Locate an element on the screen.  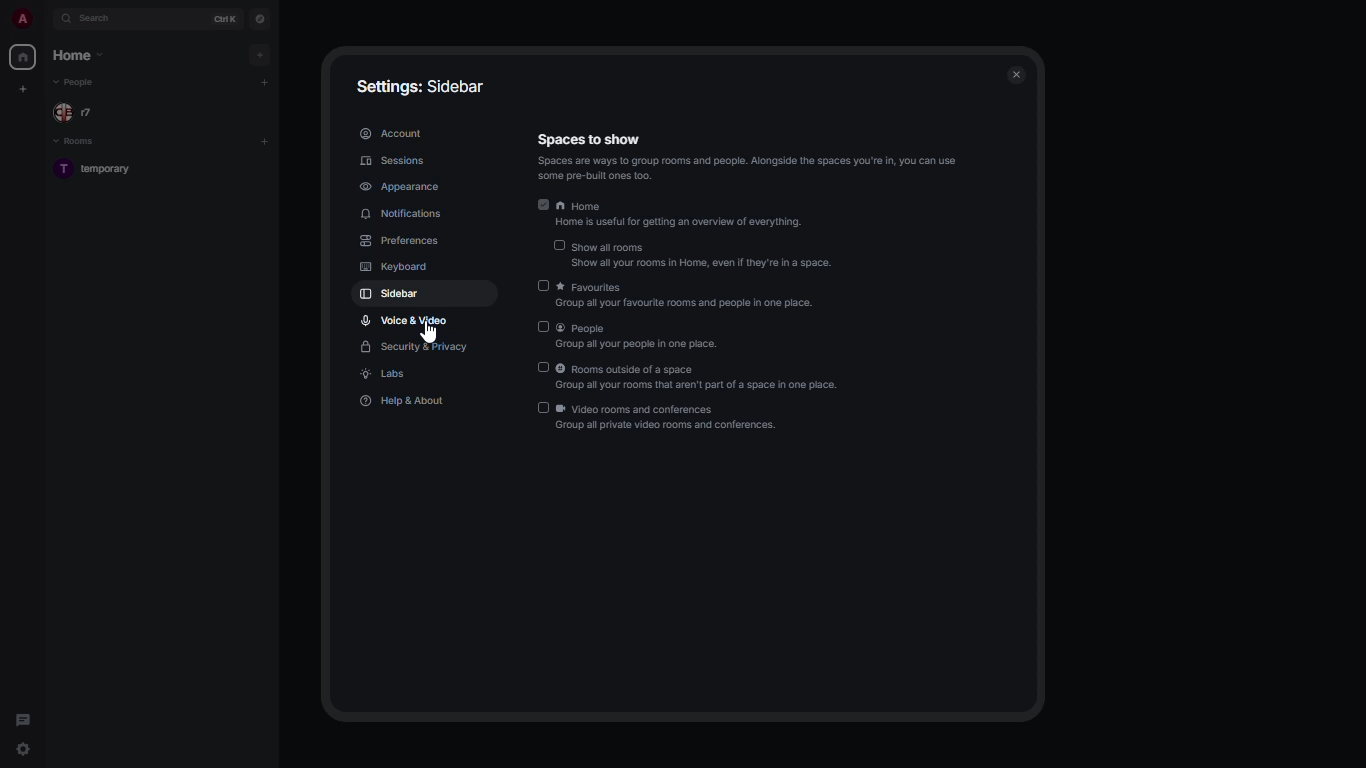
preferences is located at coordinates (399, 240).